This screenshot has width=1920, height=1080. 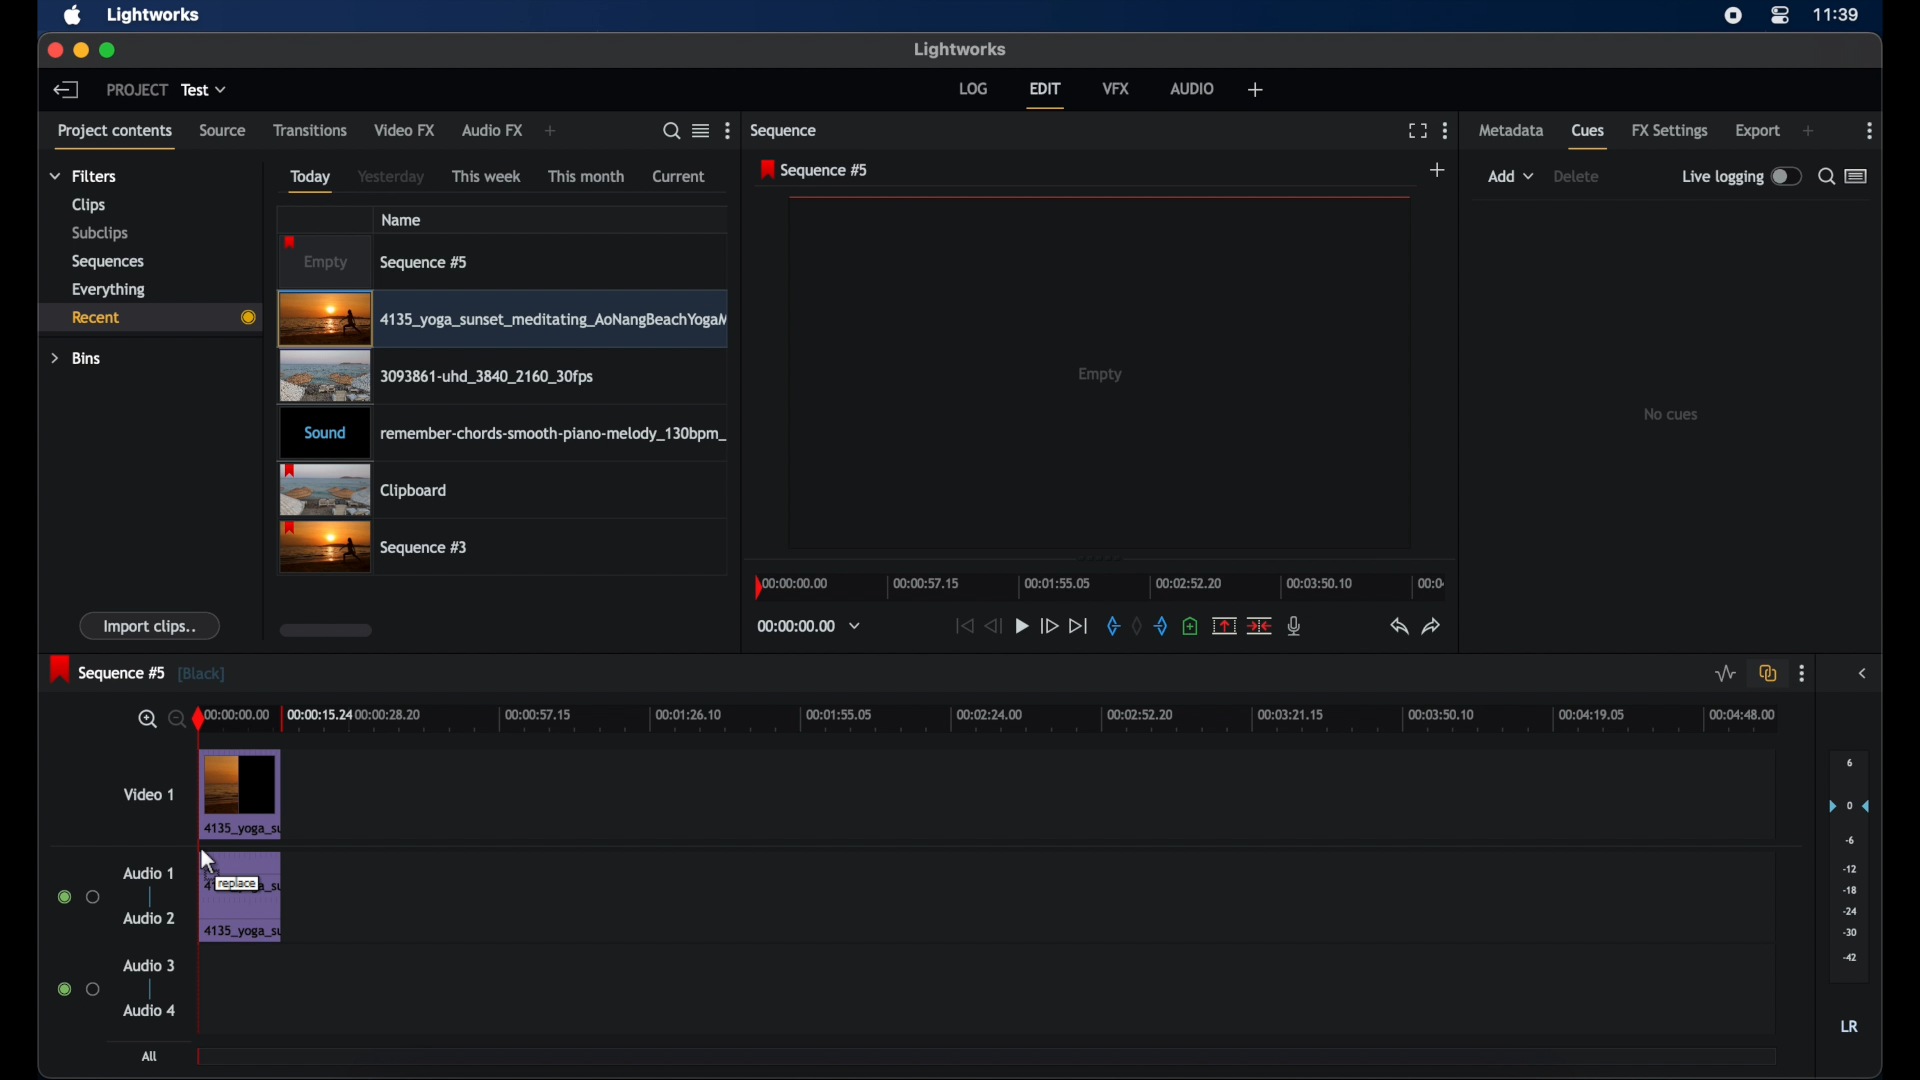 What do you see at coordinates (961, 625) in the screenshot?
I see `jump to start` at bounding box center [961, 625].